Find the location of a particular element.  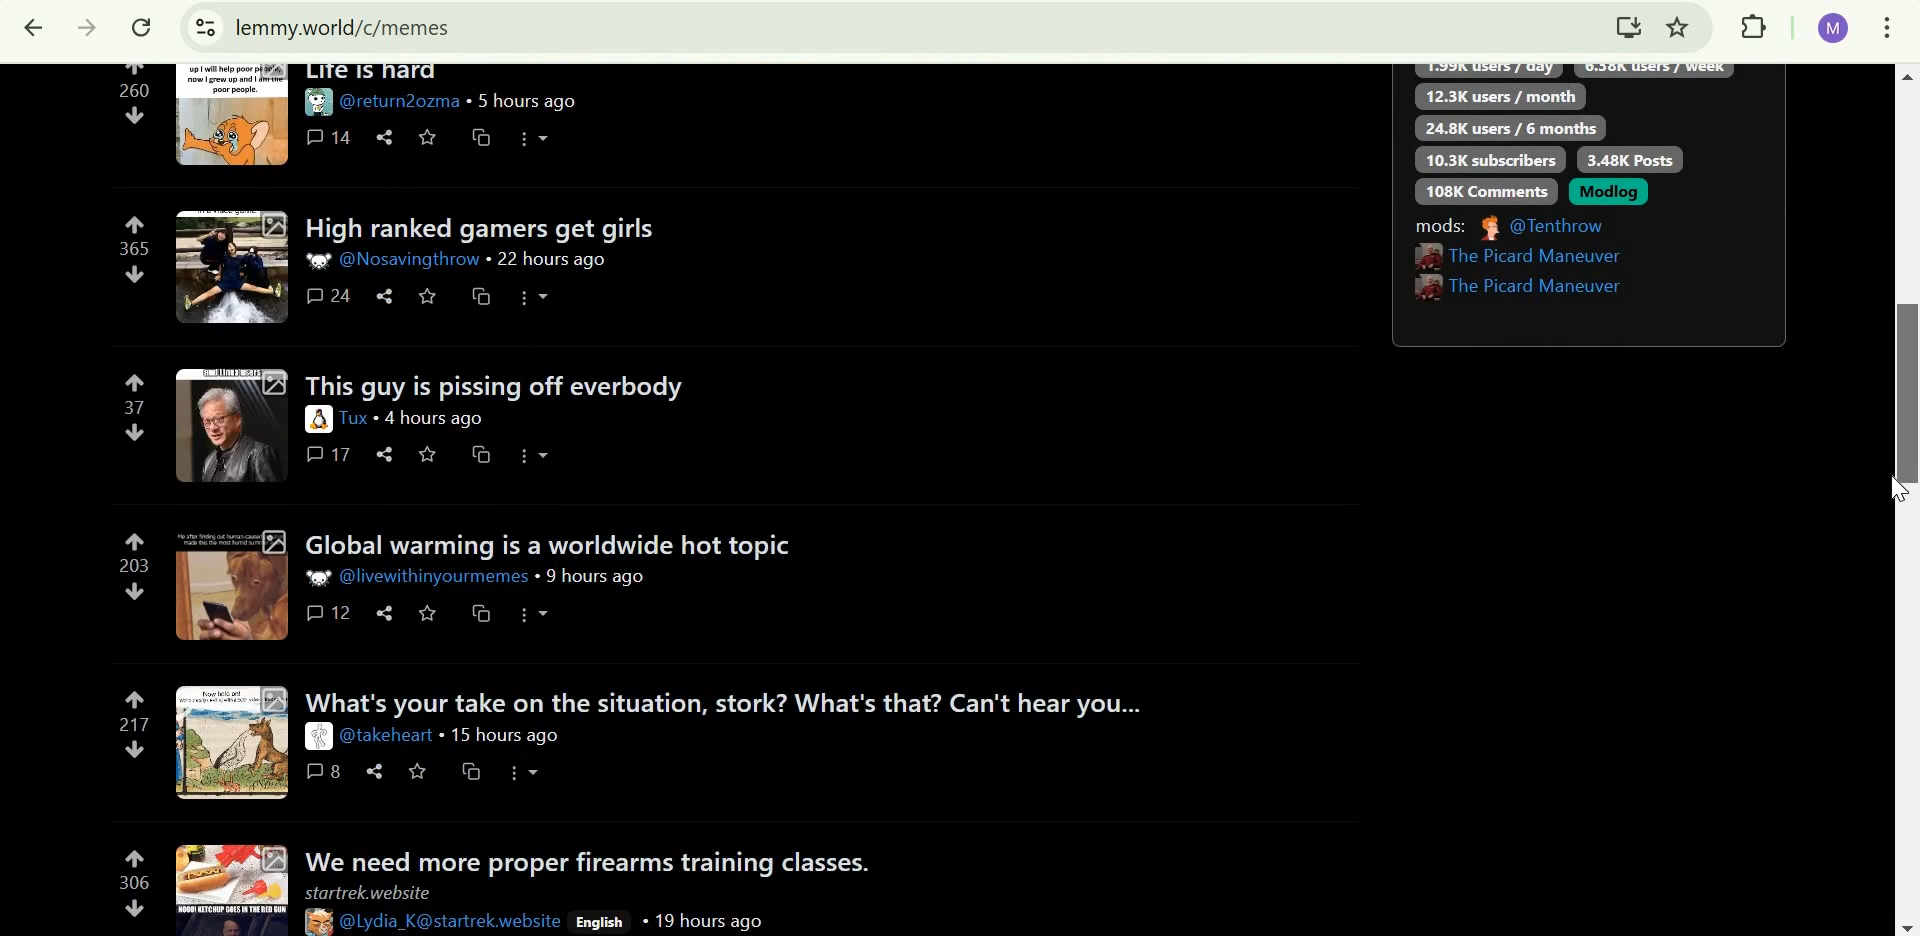

upvote is located at coordinates (135, 541).